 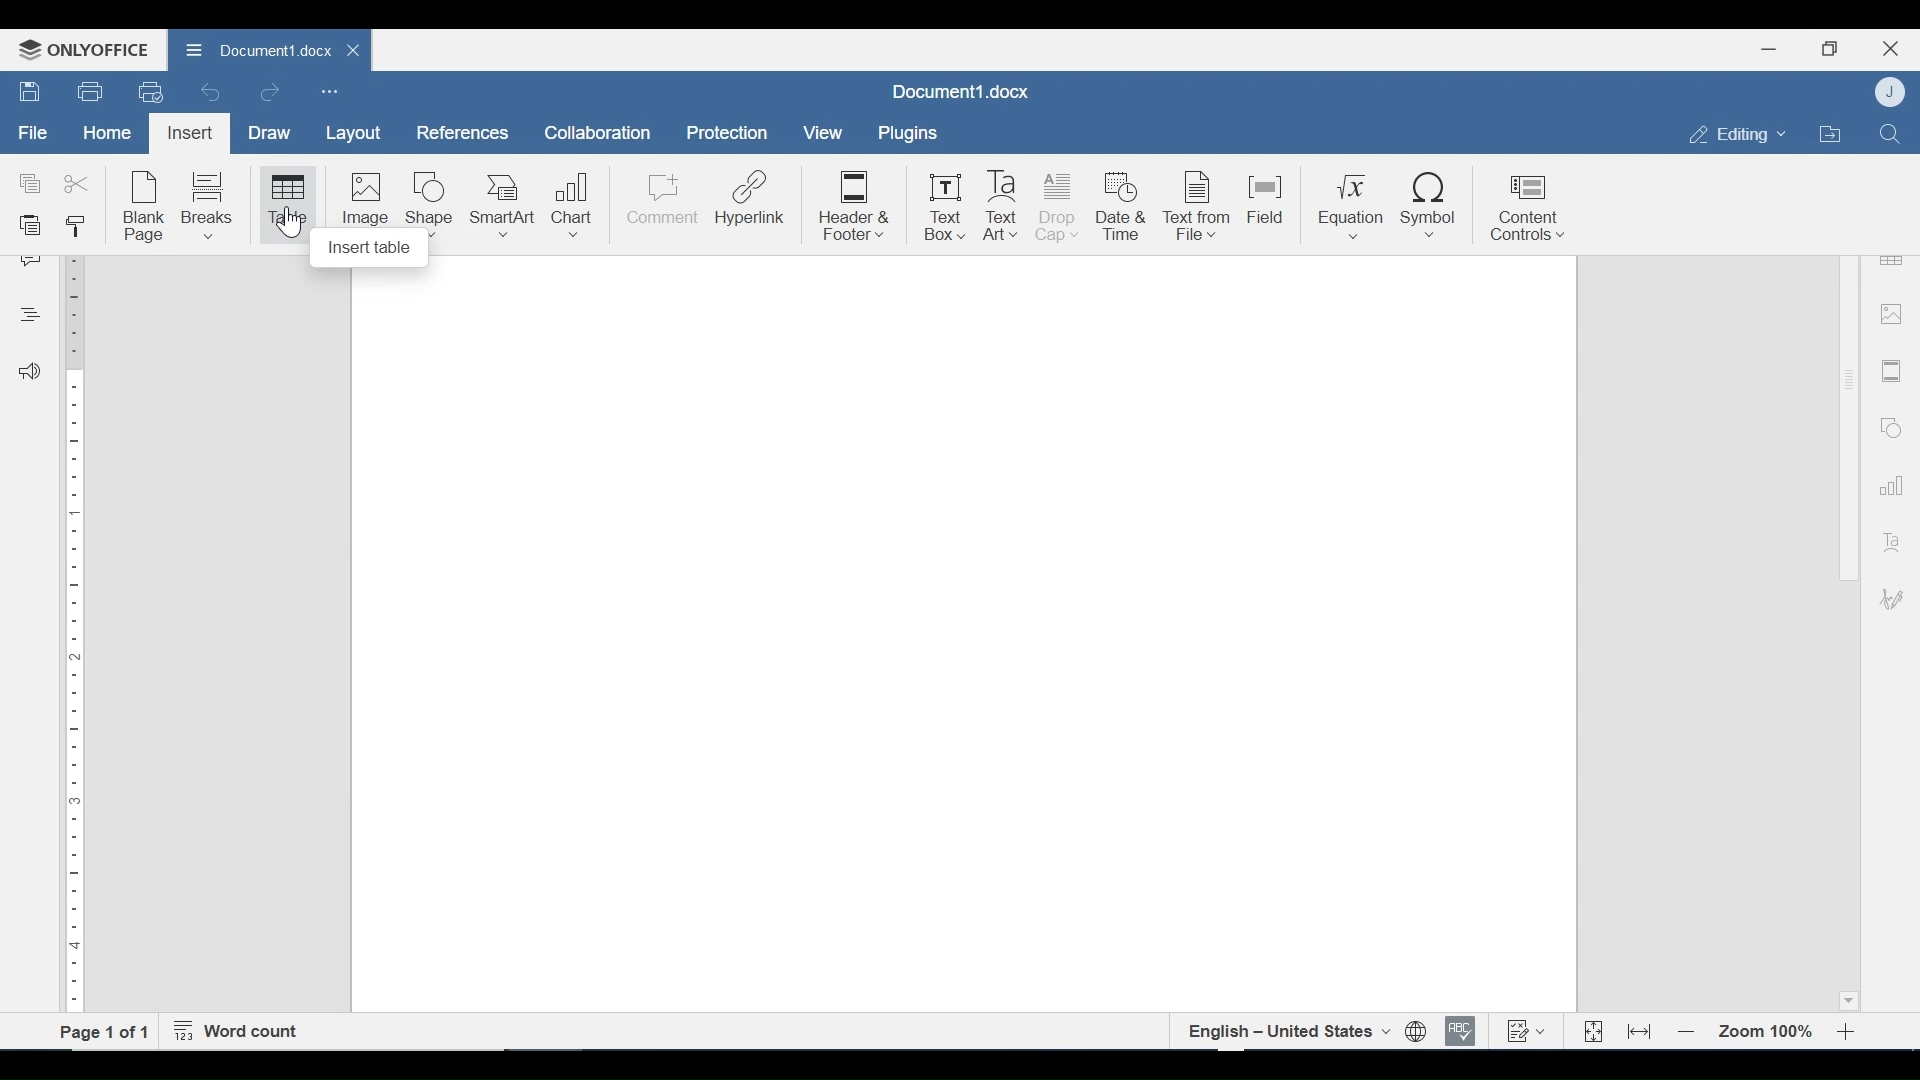 What do you see at coordinates (1847, 379) in the screenshot?
I see `Scroll bar` at bounding box center [1847, 379].